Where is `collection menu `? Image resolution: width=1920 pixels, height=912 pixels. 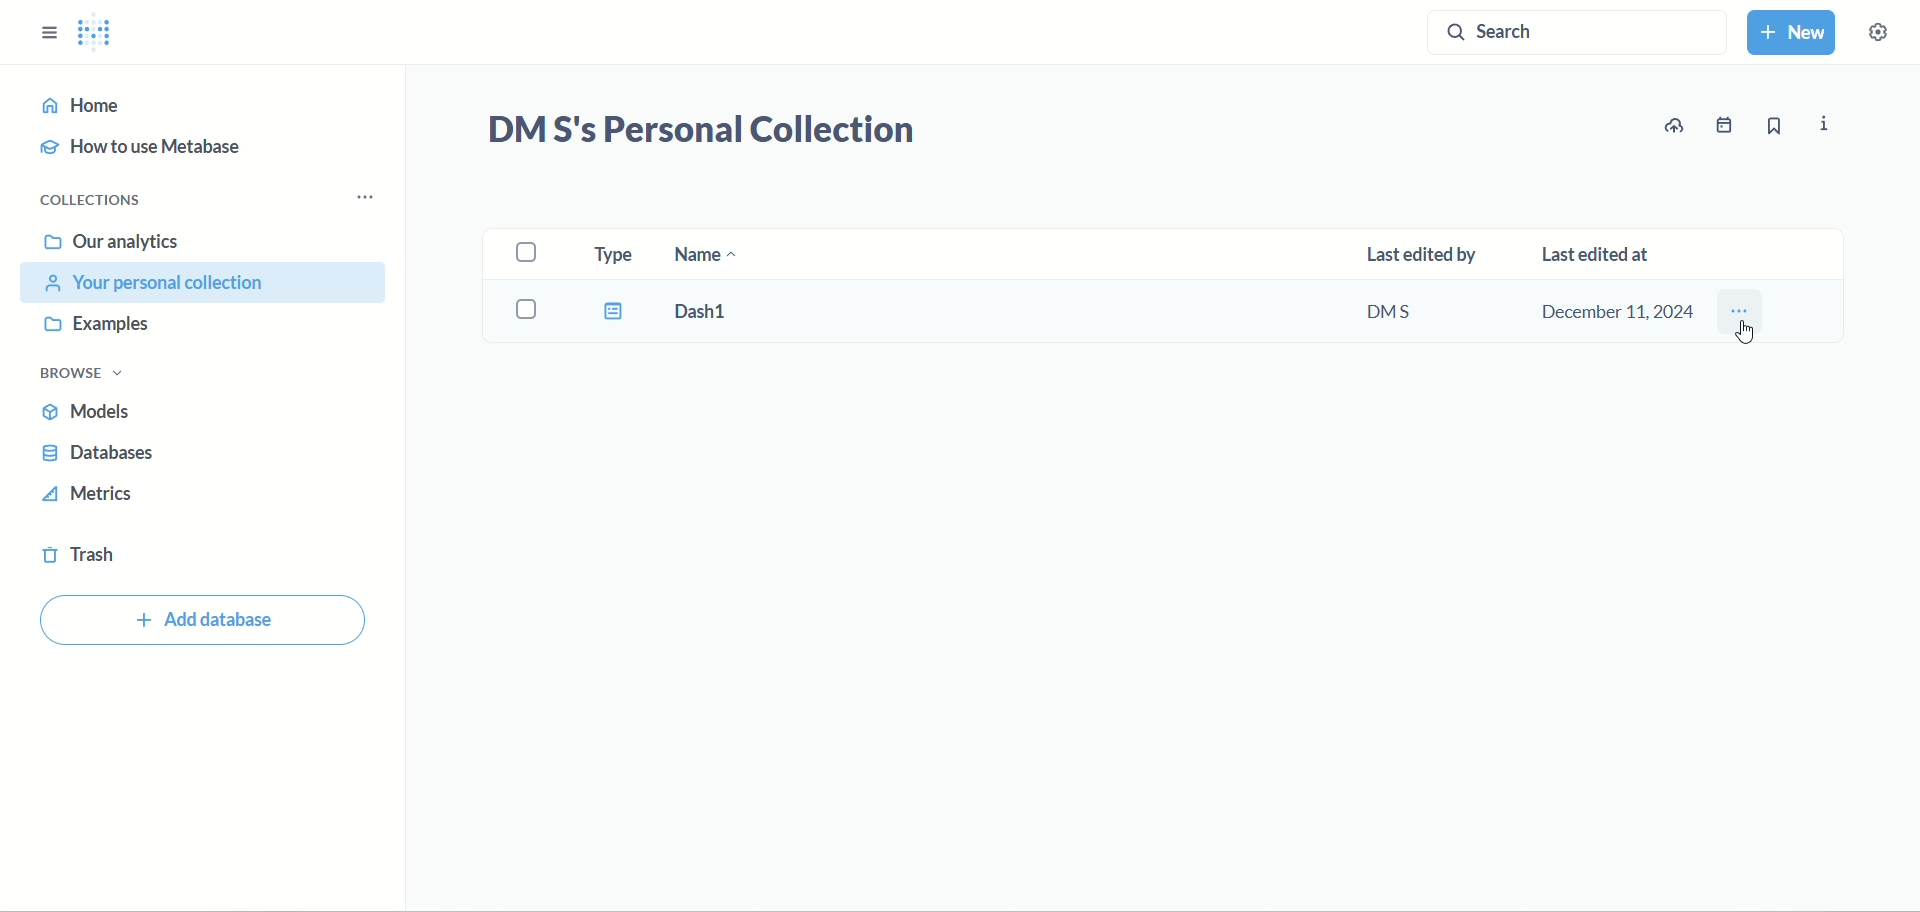 collection menu  is located at coordinates (374, 197).